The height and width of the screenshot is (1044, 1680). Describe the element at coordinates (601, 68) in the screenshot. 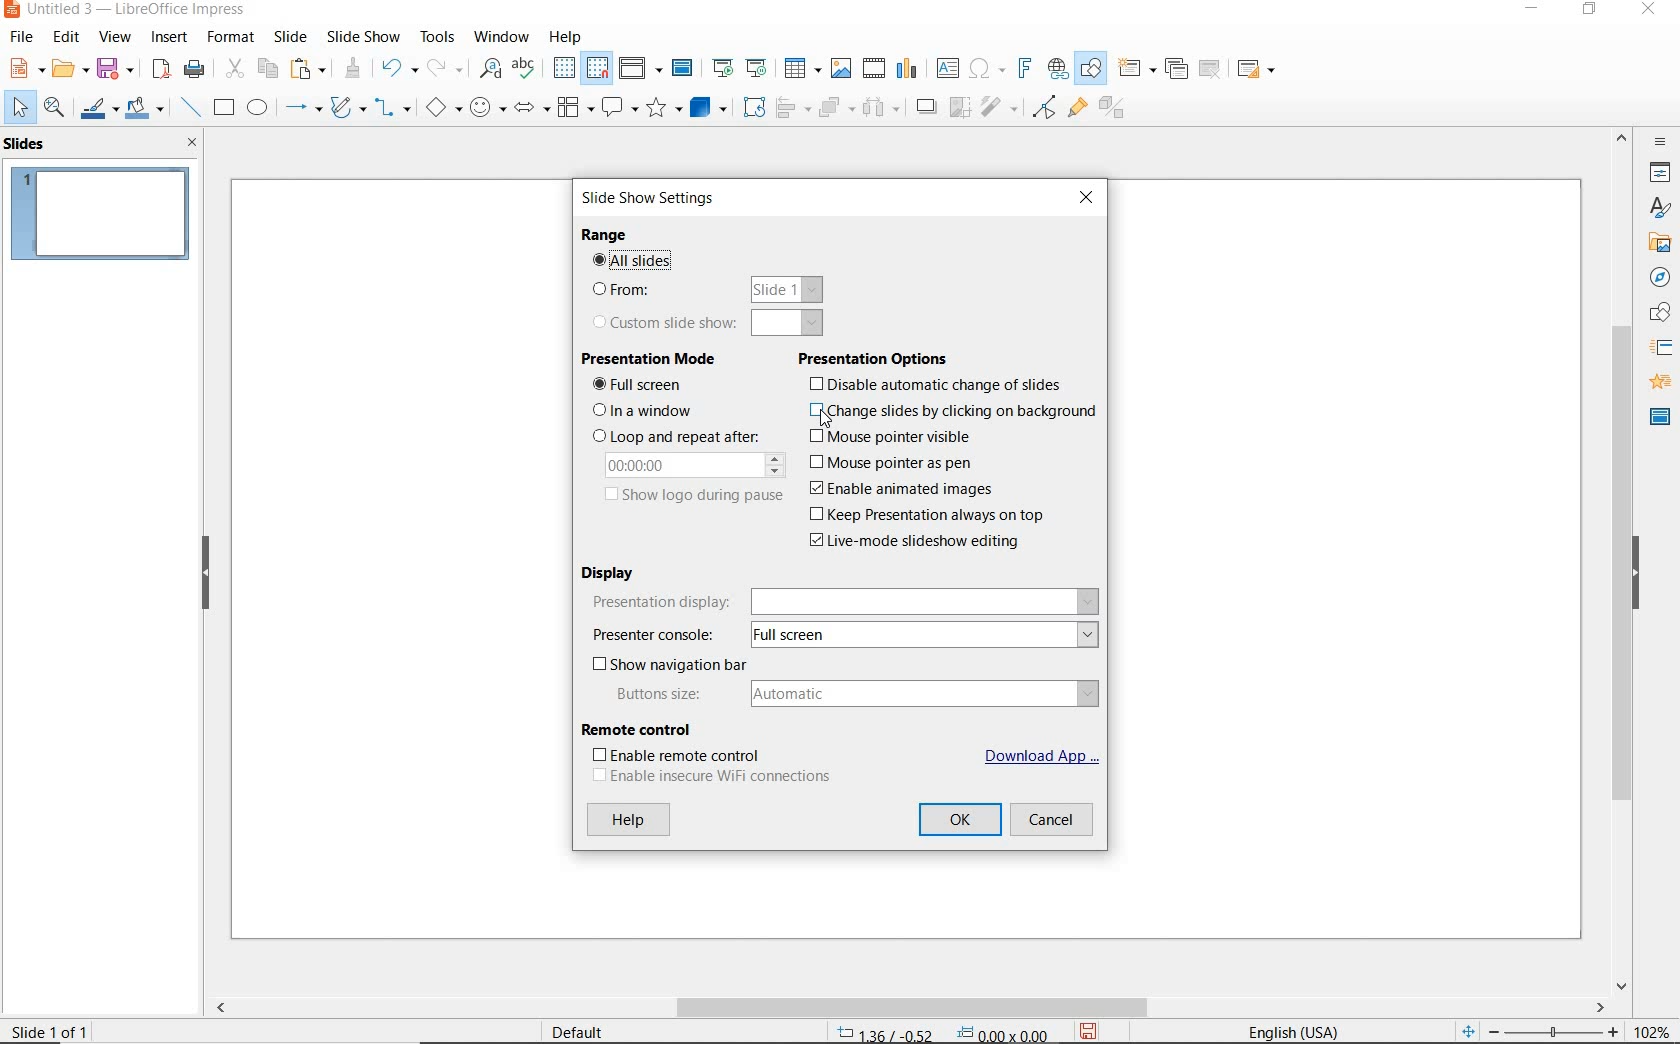

I see `SNAP TO GRID` at that location.